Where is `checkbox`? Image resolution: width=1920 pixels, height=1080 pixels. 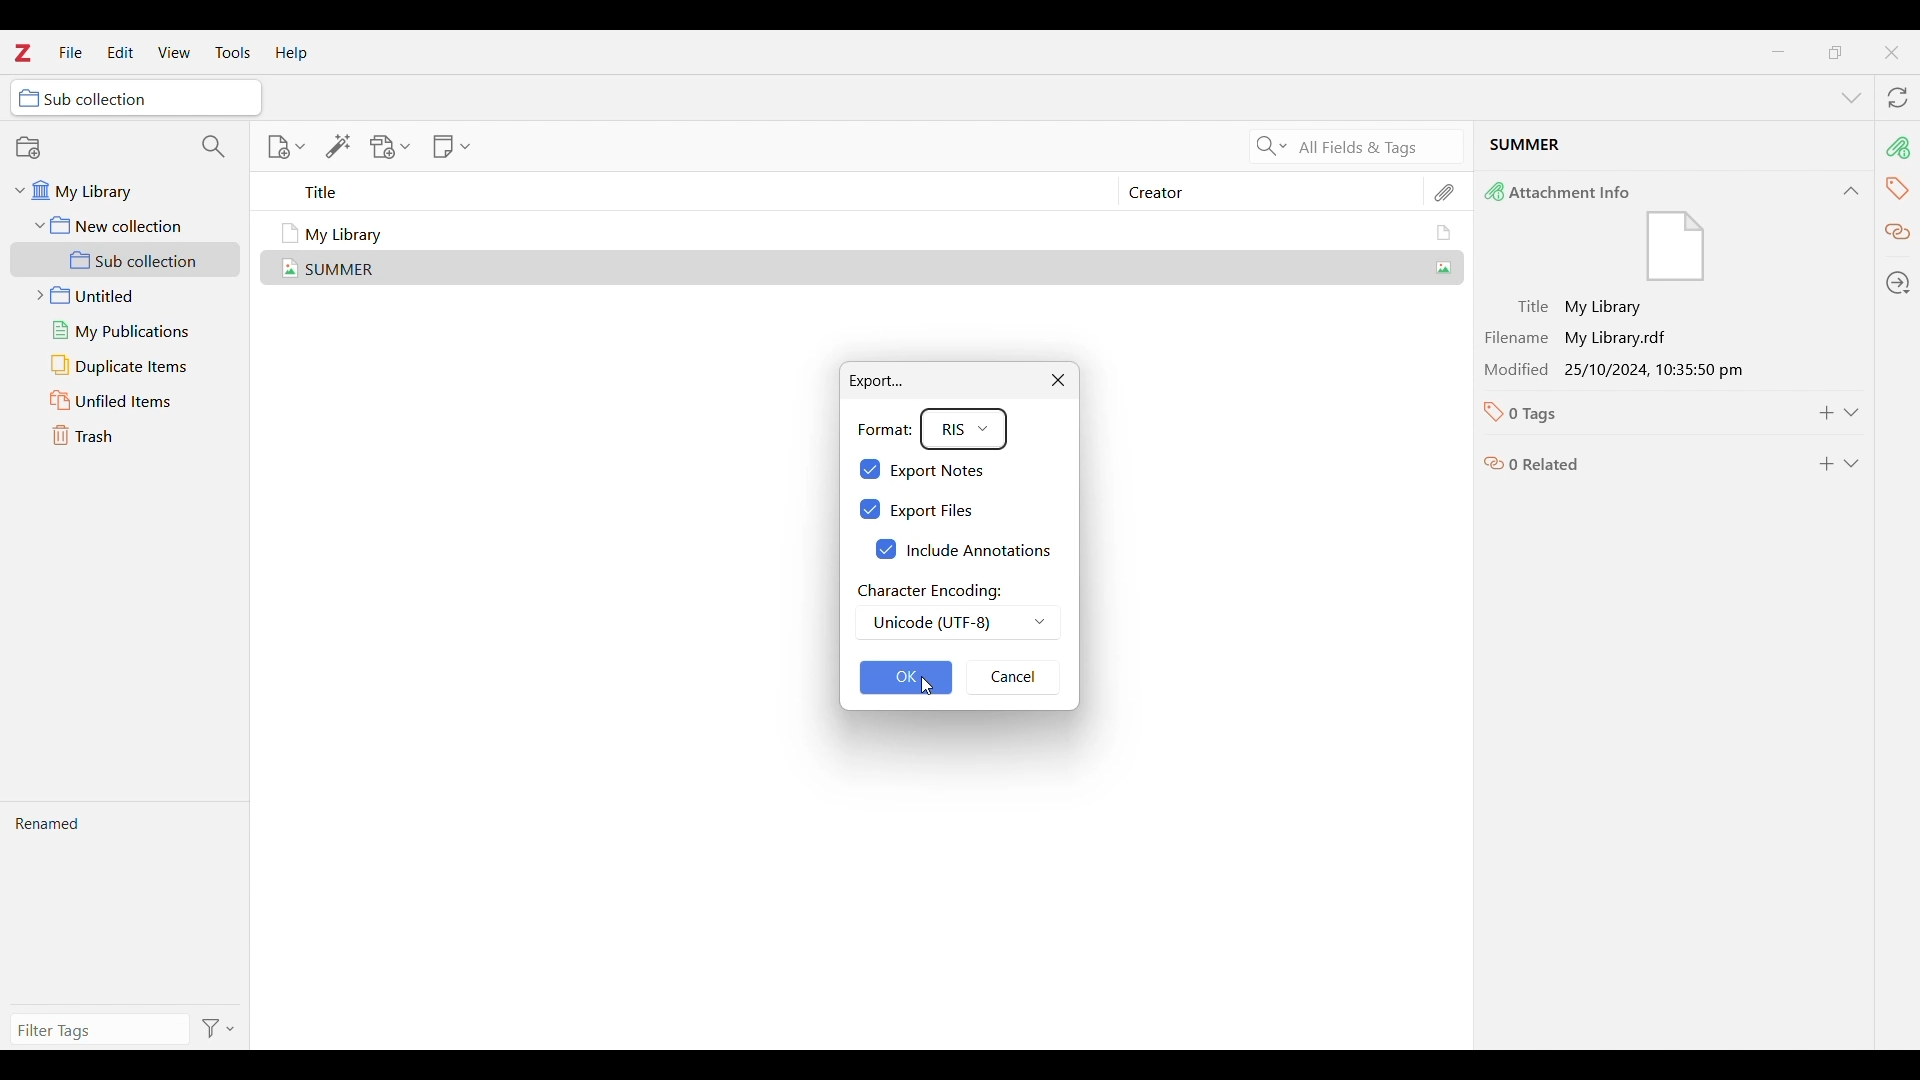
checkbox is located at coordinates (867, 469).